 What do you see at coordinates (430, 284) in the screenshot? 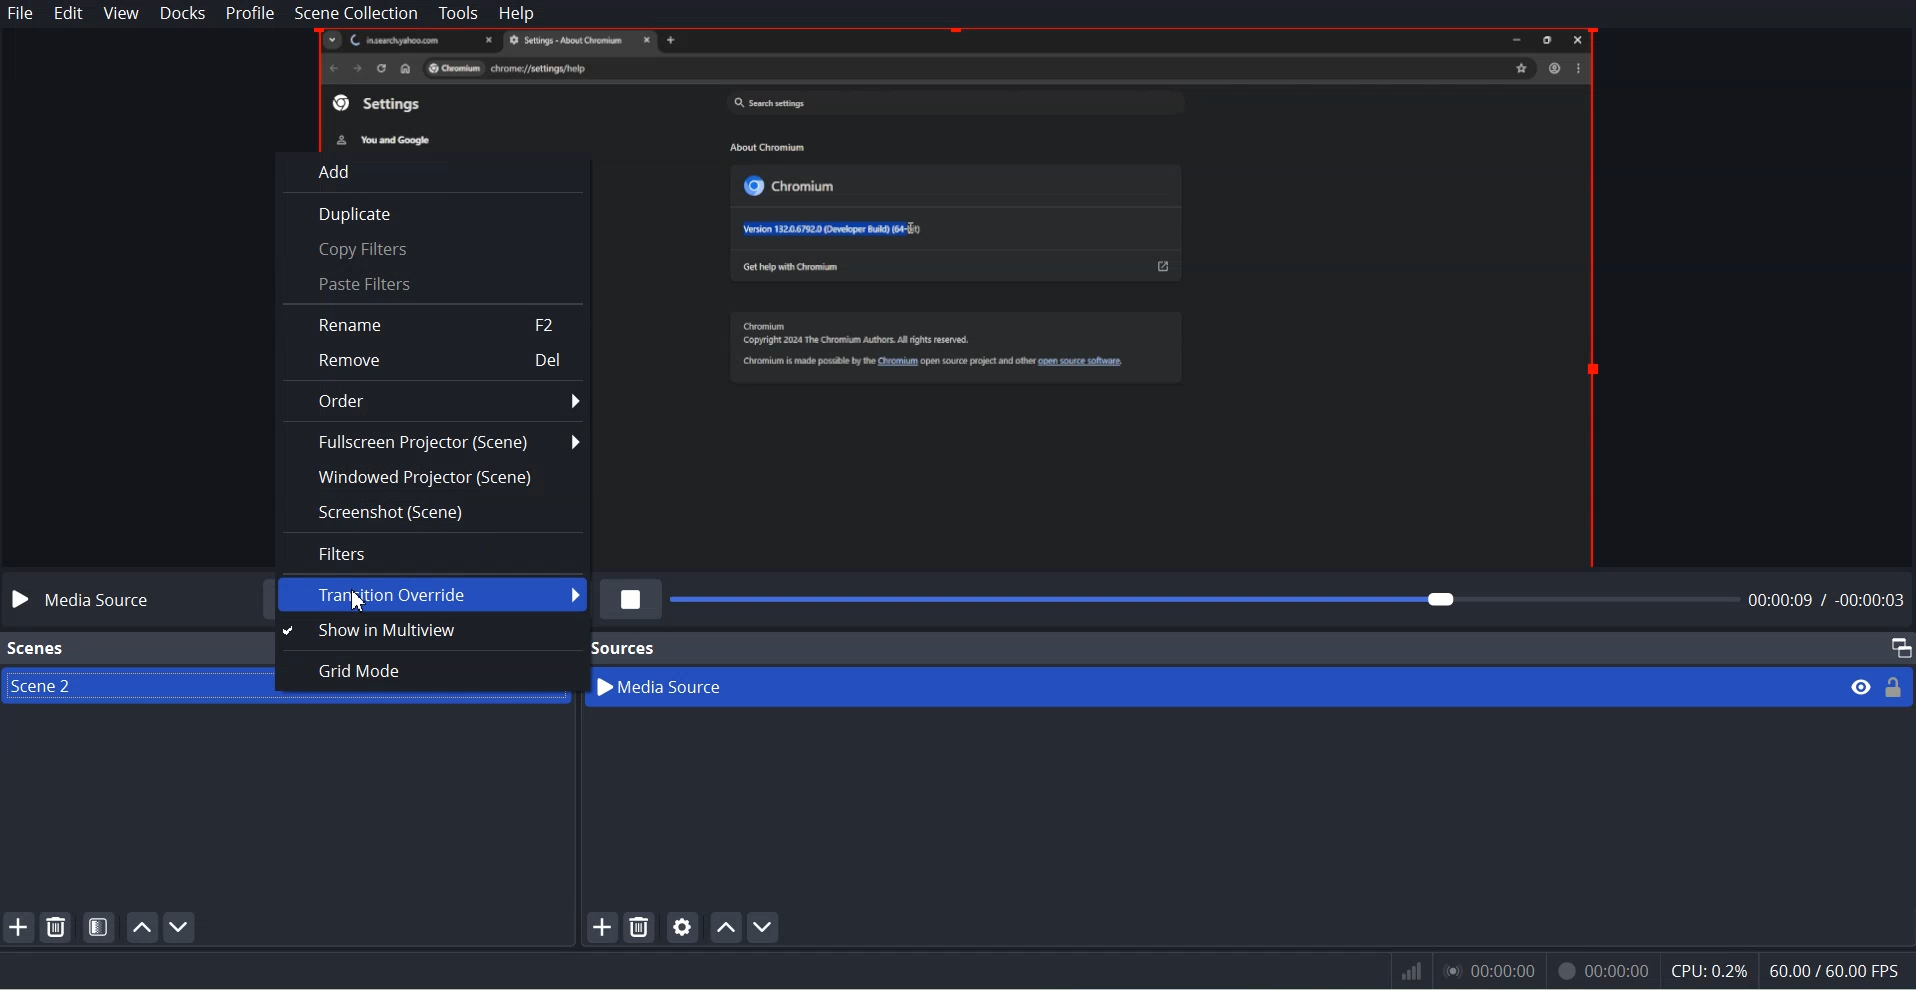
I see `Paste Filters` at bounding box center [430, 284].